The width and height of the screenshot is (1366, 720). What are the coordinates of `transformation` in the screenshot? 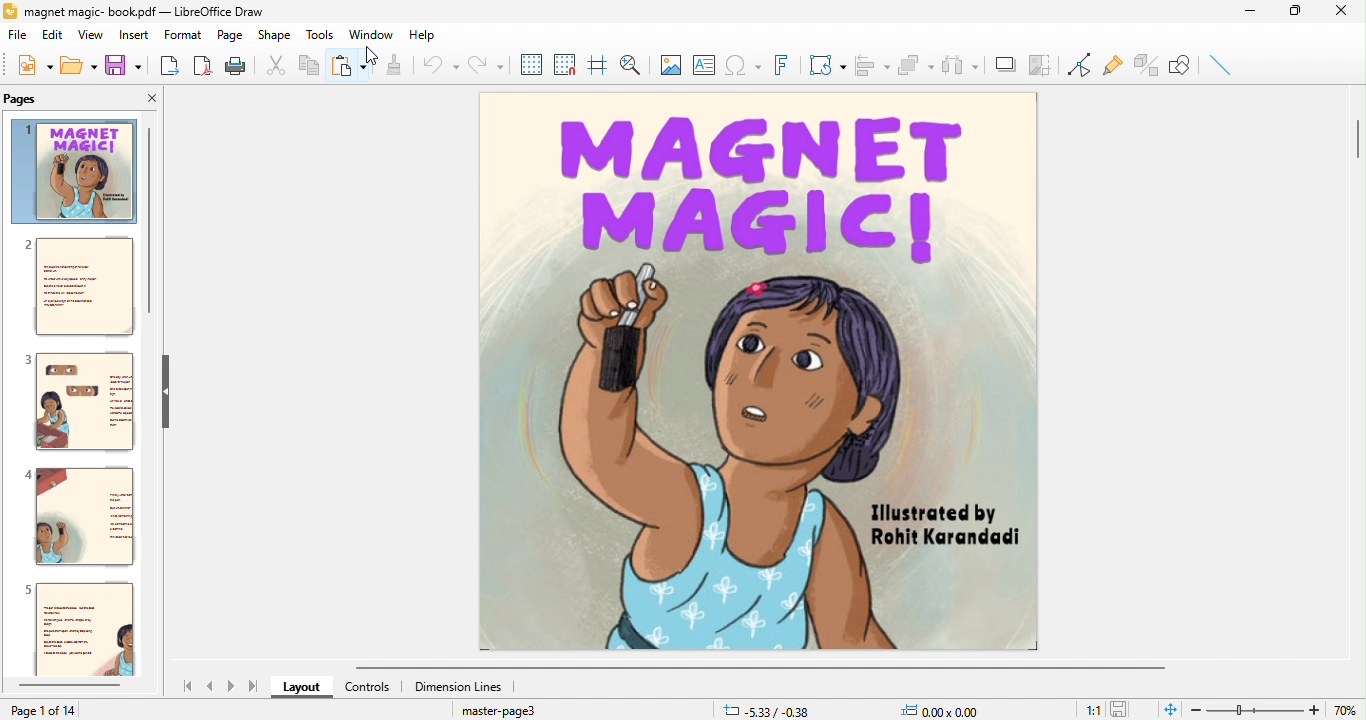 It's located at (823, 64).